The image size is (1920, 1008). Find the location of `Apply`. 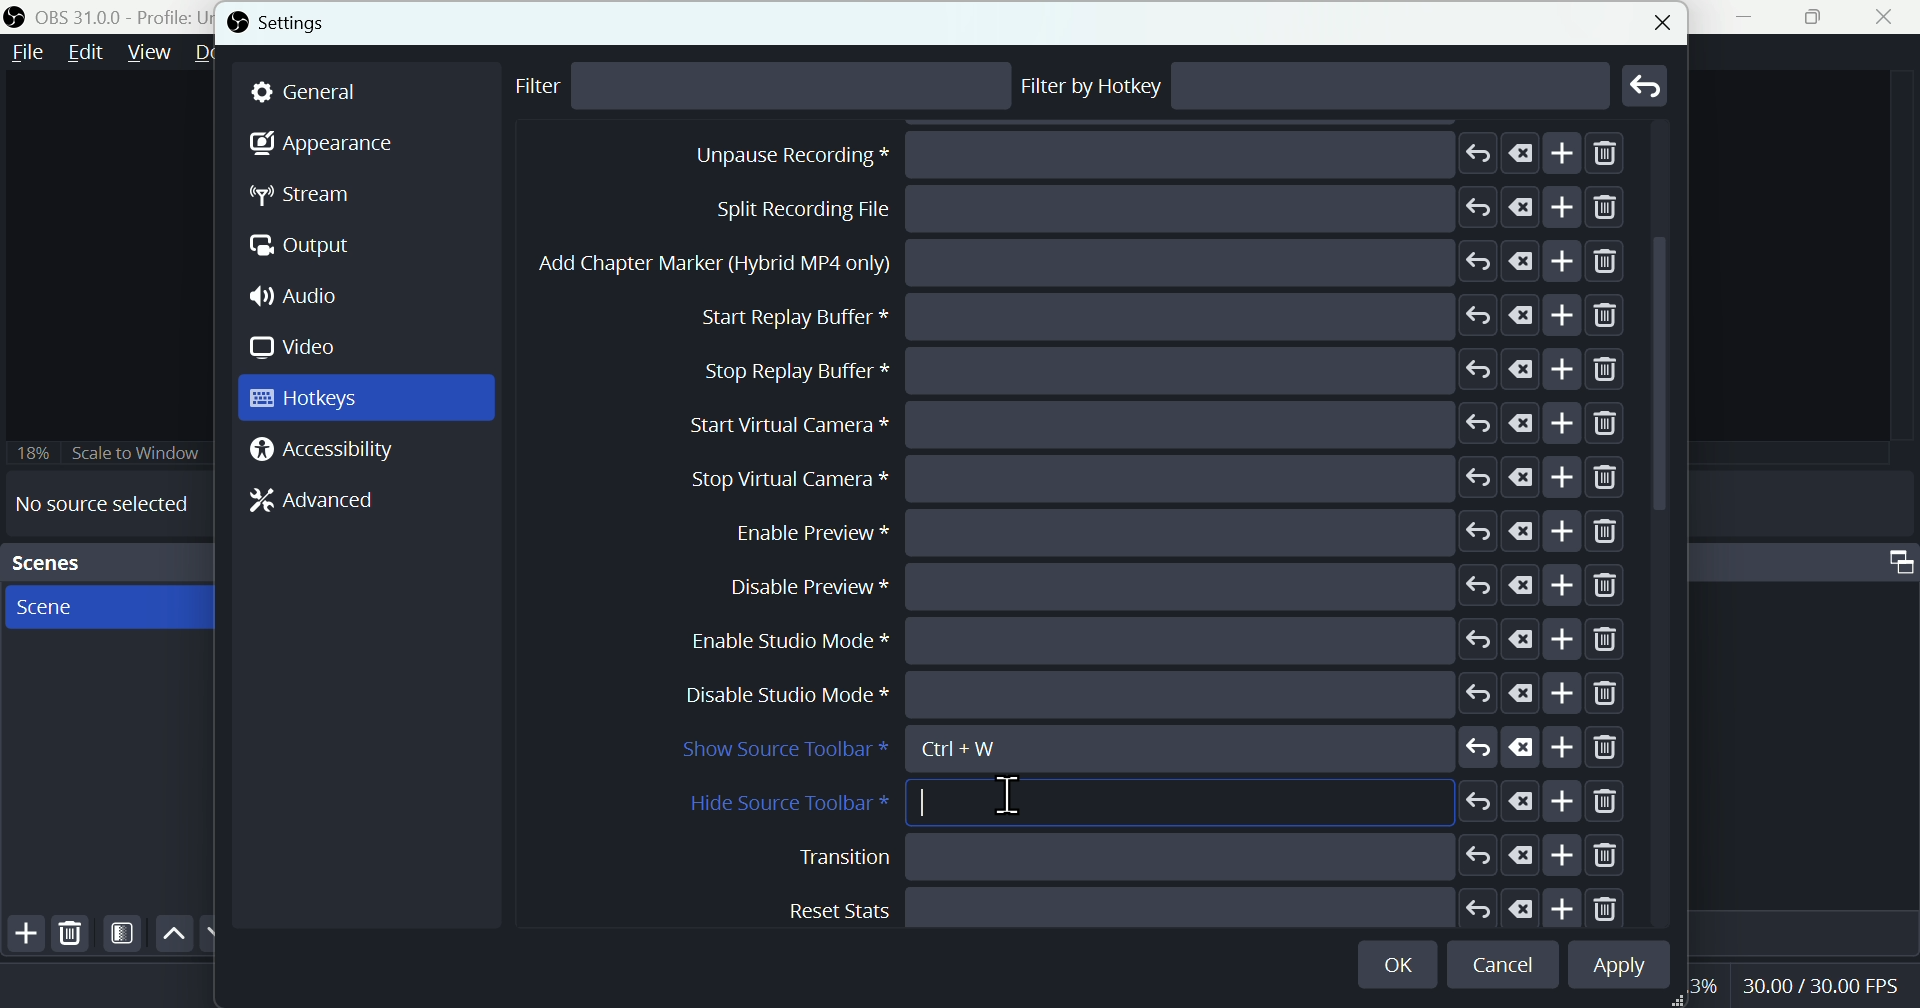

Apply is located at coordinates (1615, 966).